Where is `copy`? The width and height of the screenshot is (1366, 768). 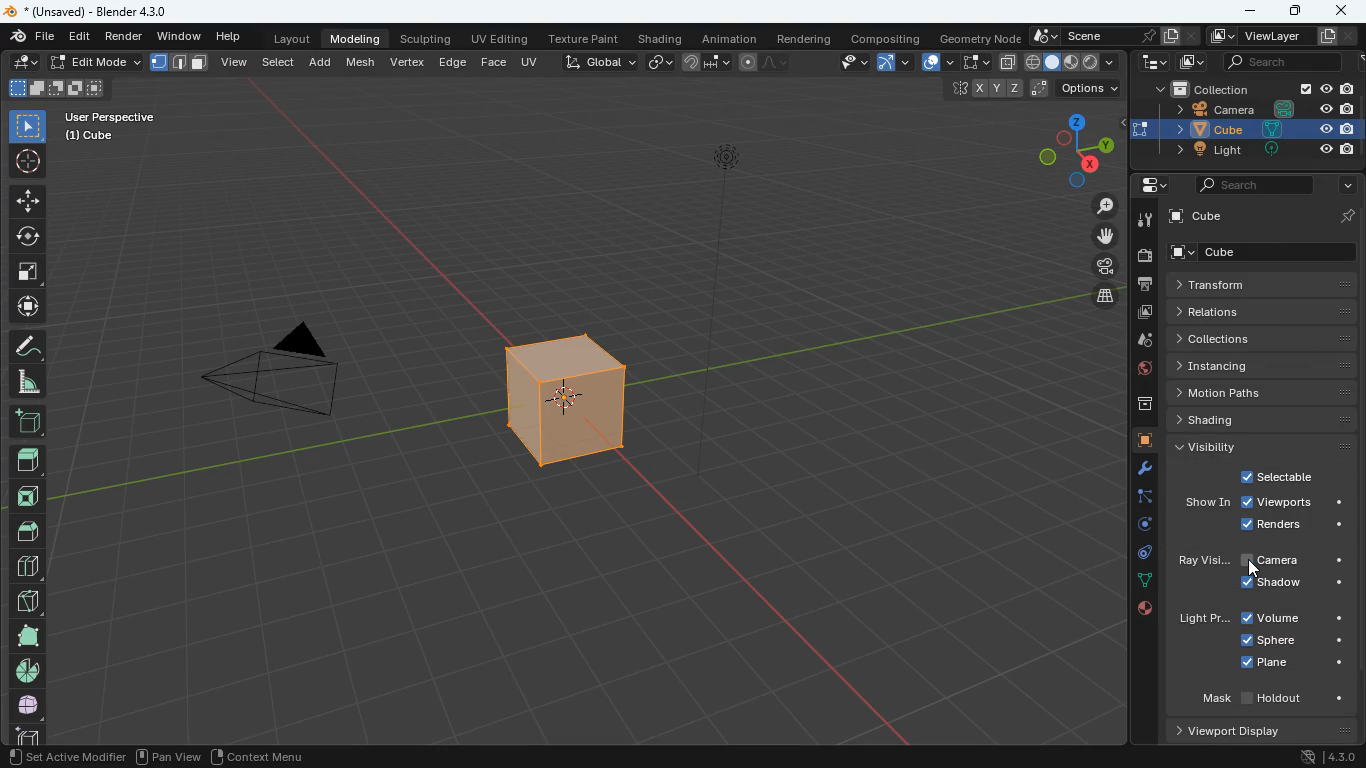
copy is located at coordinates (1006, 63).